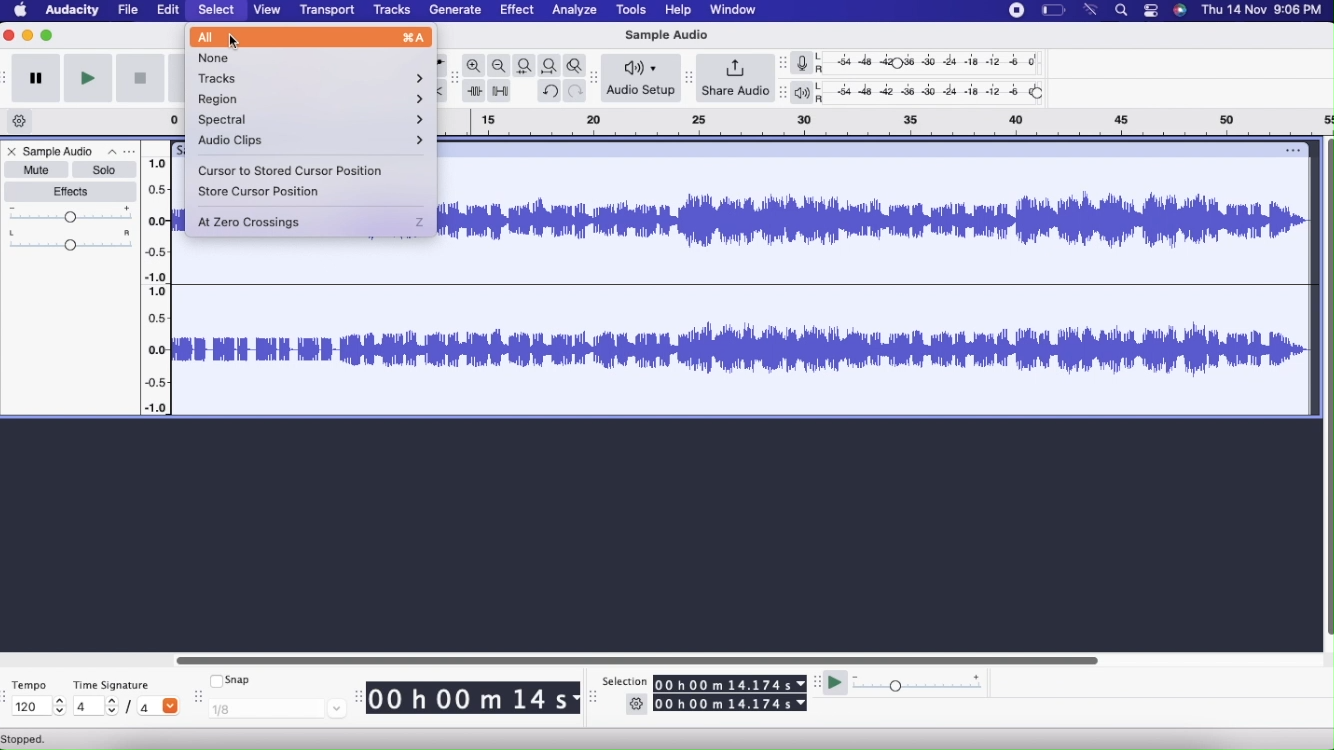 This screenshot has height=750, width=1334. Describe the element at coordinates (31, 685) in the screenshot. I see `Tempo` at that location.